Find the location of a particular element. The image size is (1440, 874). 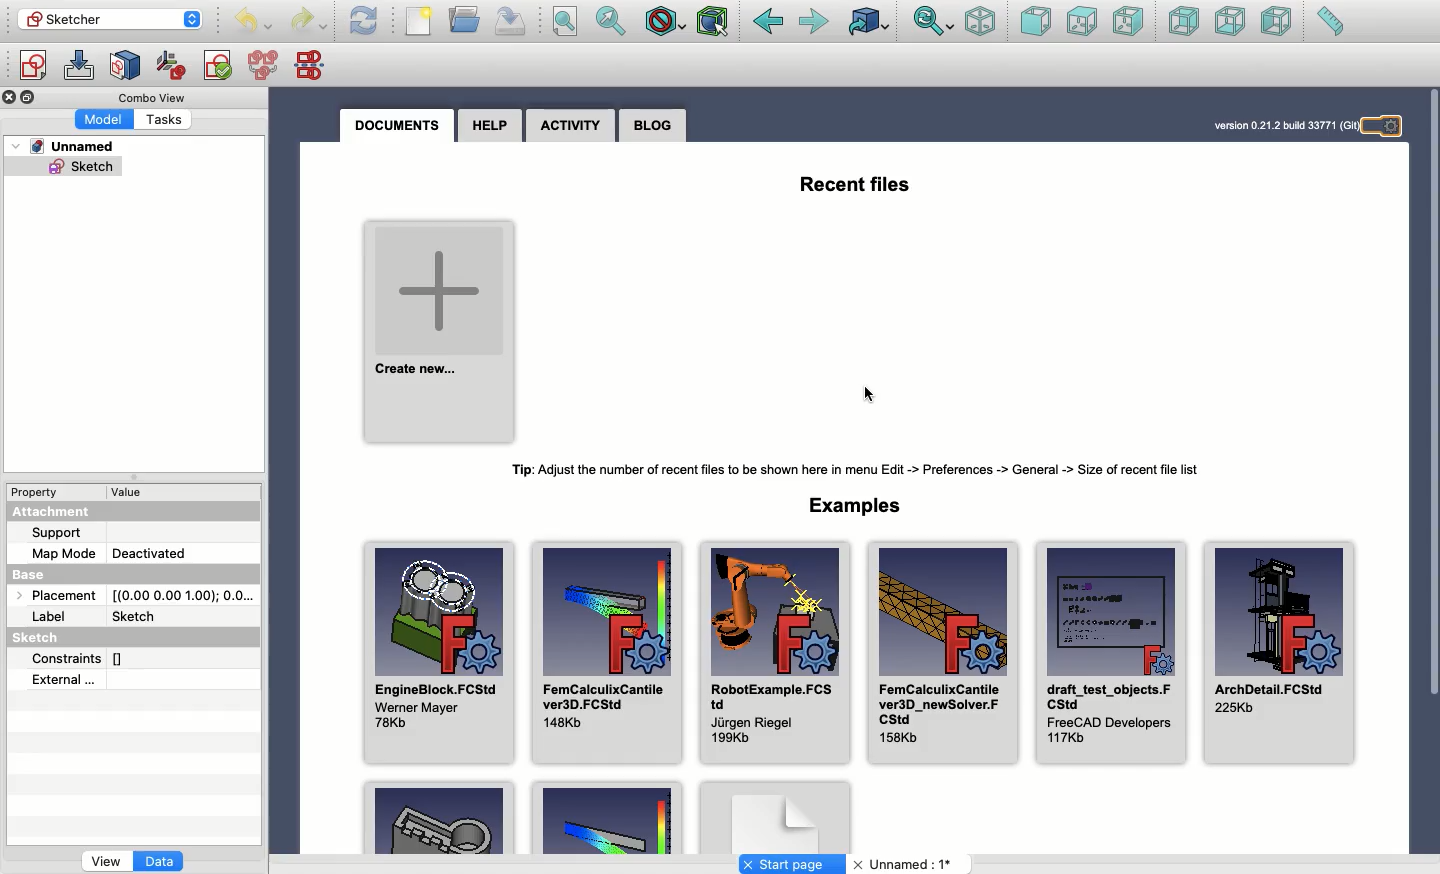

Right is located at coordinates (1128, 21).